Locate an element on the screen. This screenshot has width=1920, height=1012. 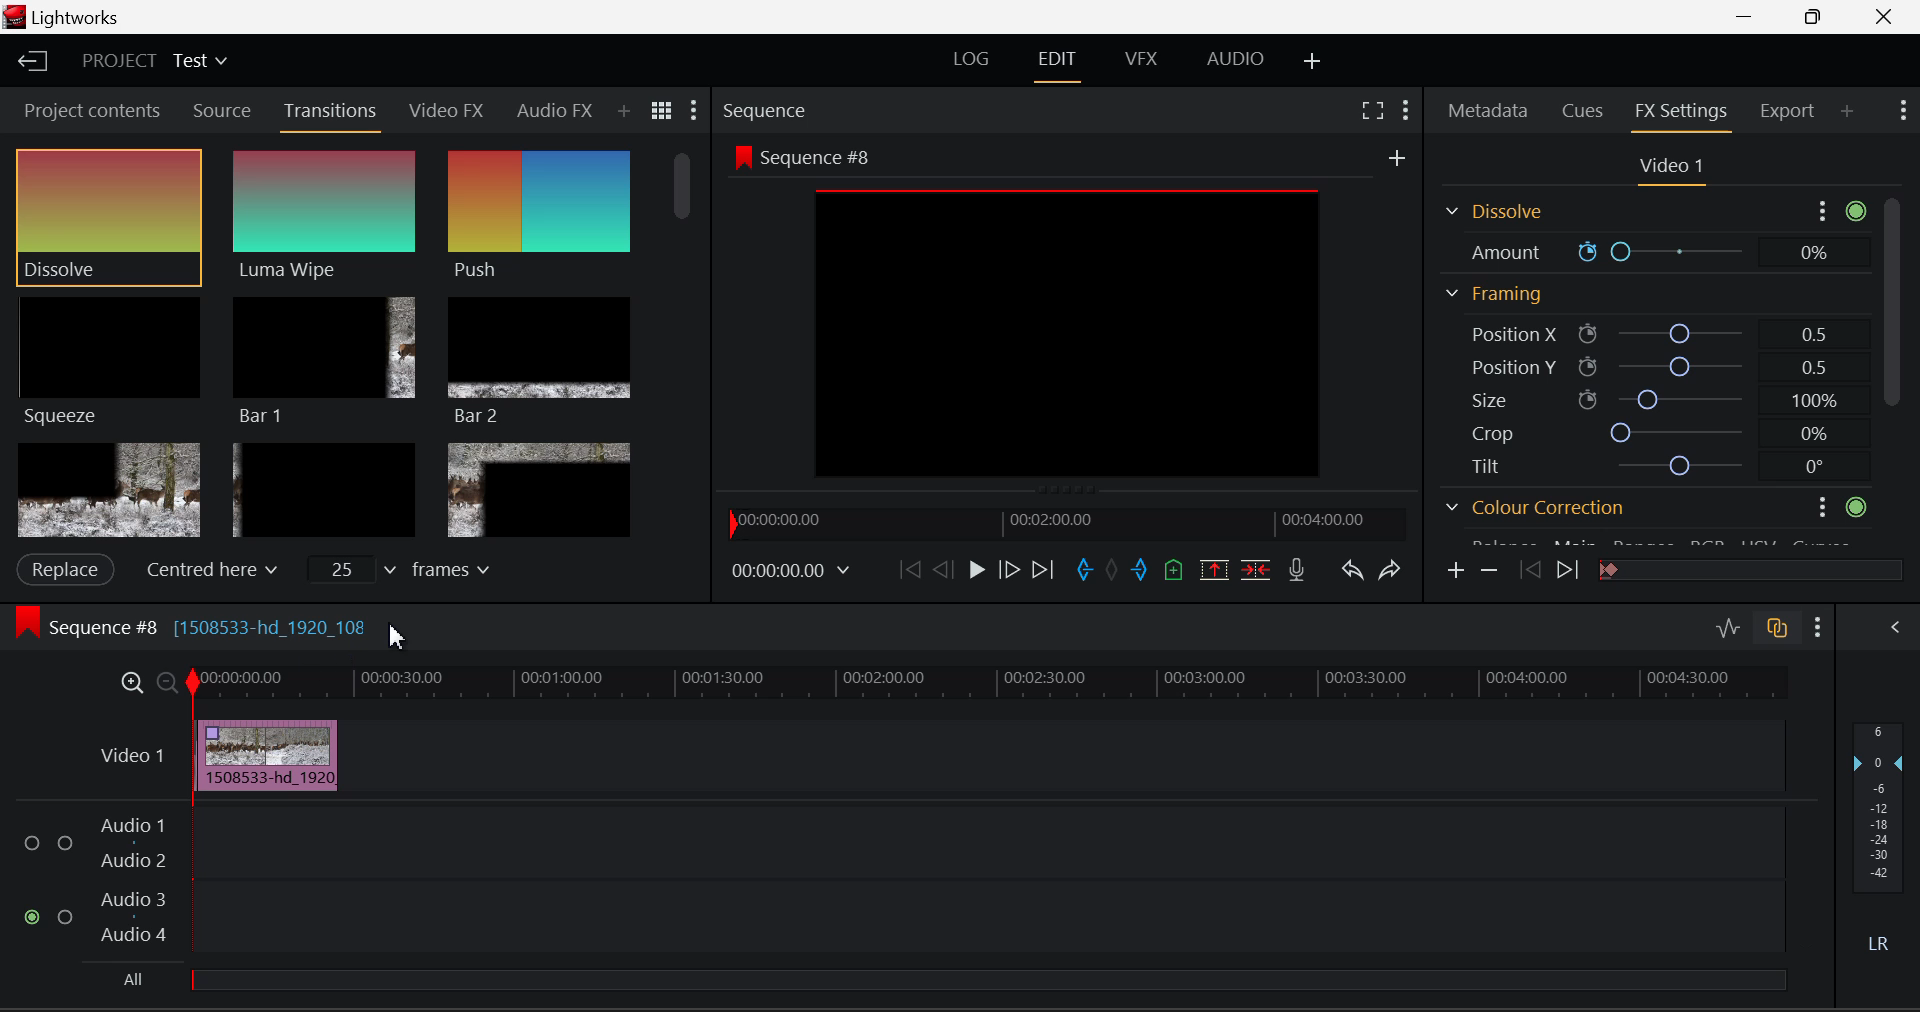
VFX is located at coordinates (1140, 61).